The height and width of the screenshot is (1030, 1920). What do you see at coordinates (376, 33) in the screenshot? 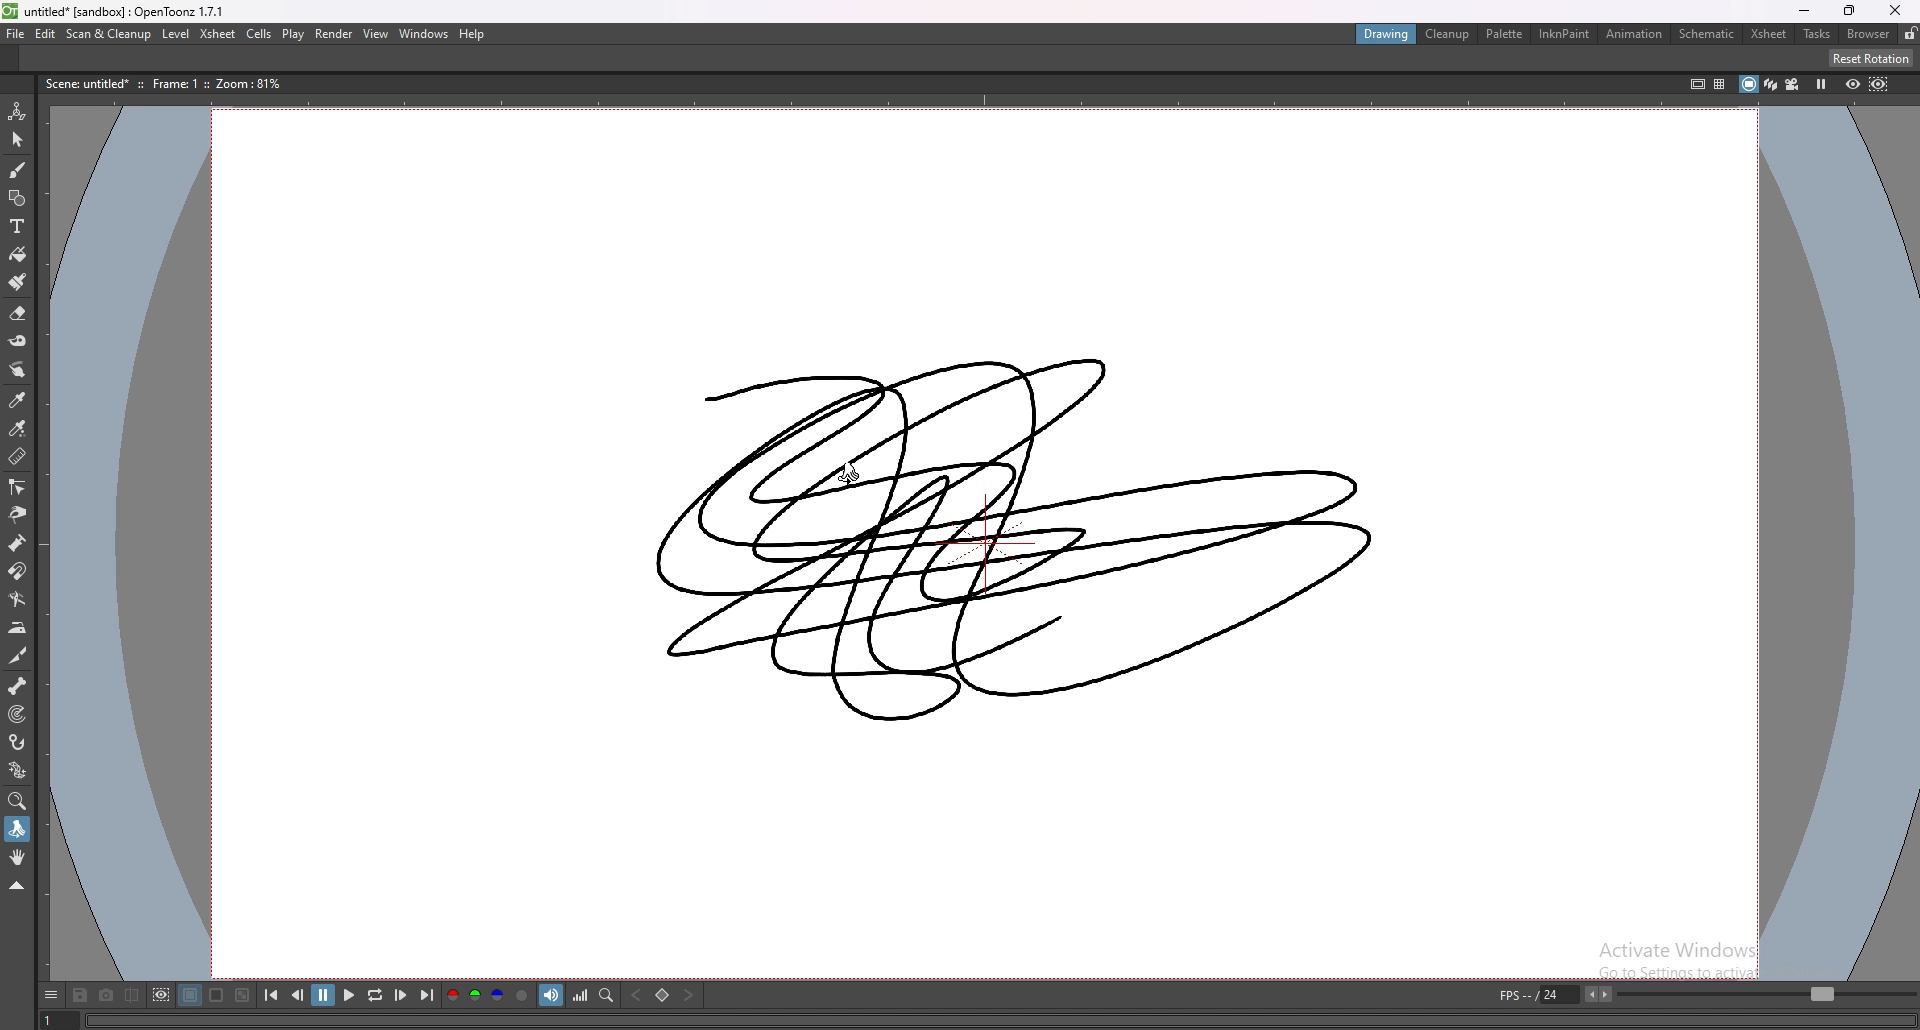
I see `view` at bounding box center [376, 33].